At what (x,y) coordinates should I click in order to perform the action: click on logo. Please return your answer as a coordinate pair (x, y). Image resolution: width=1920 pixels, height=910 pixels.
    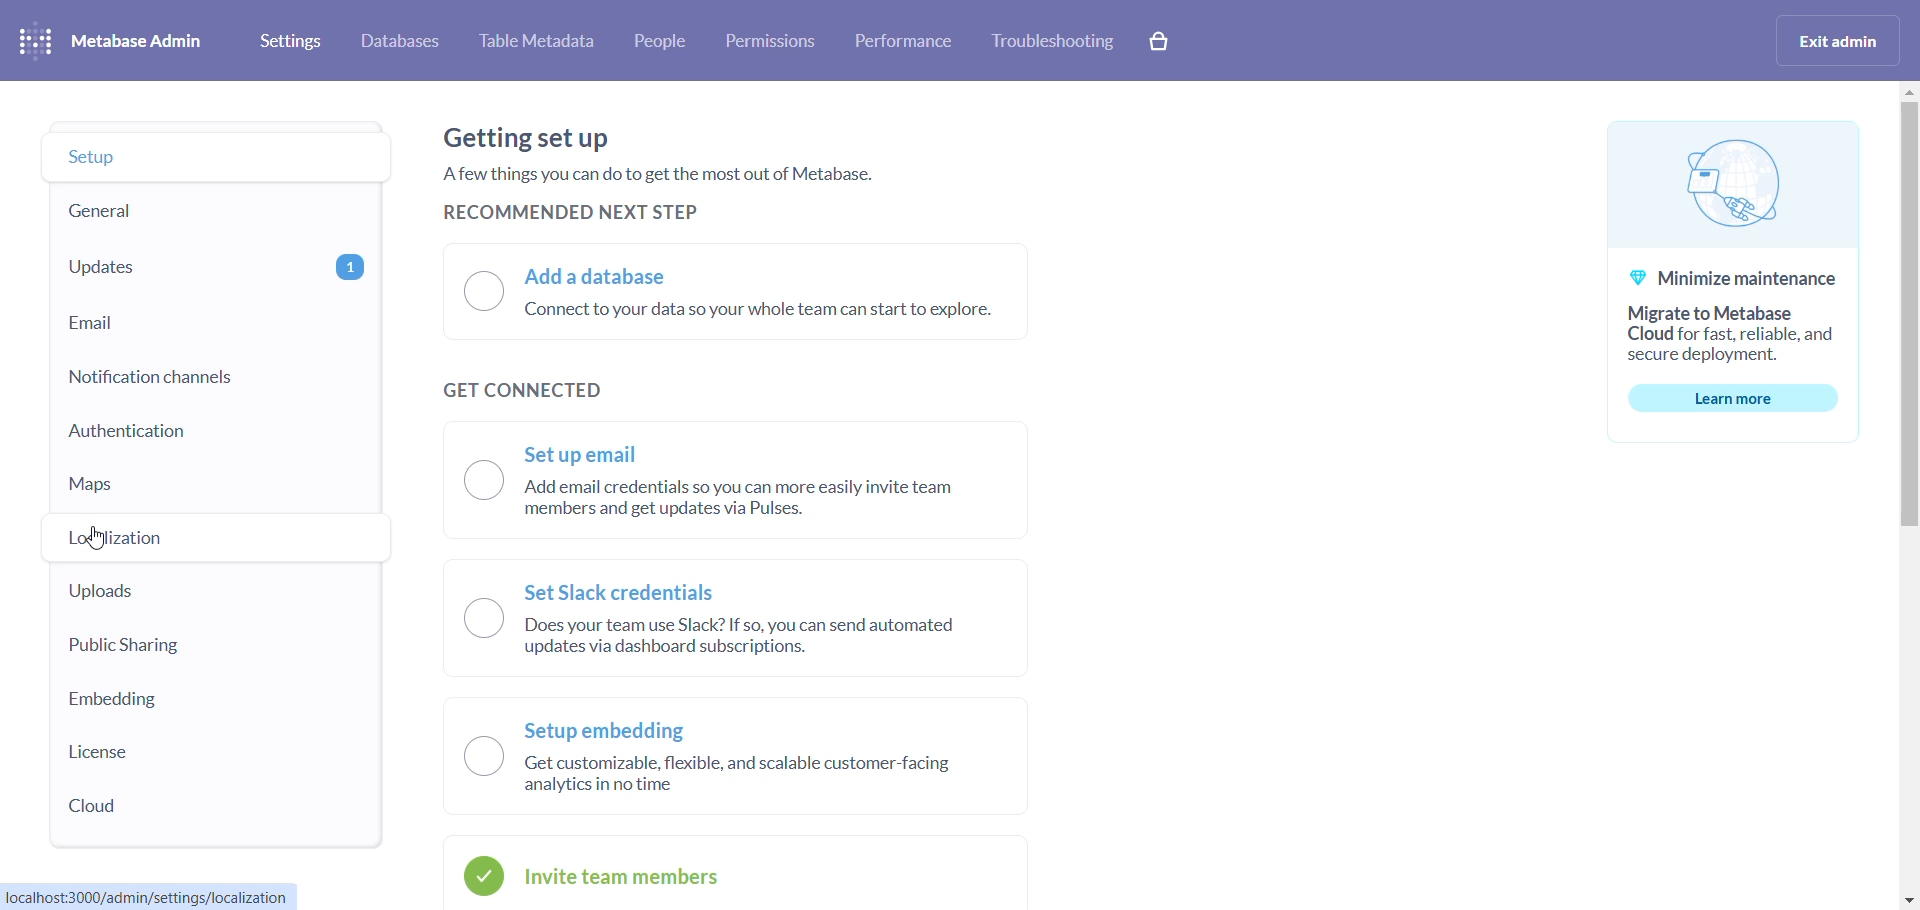
    Looking at the image, I should click on (1732, 182).